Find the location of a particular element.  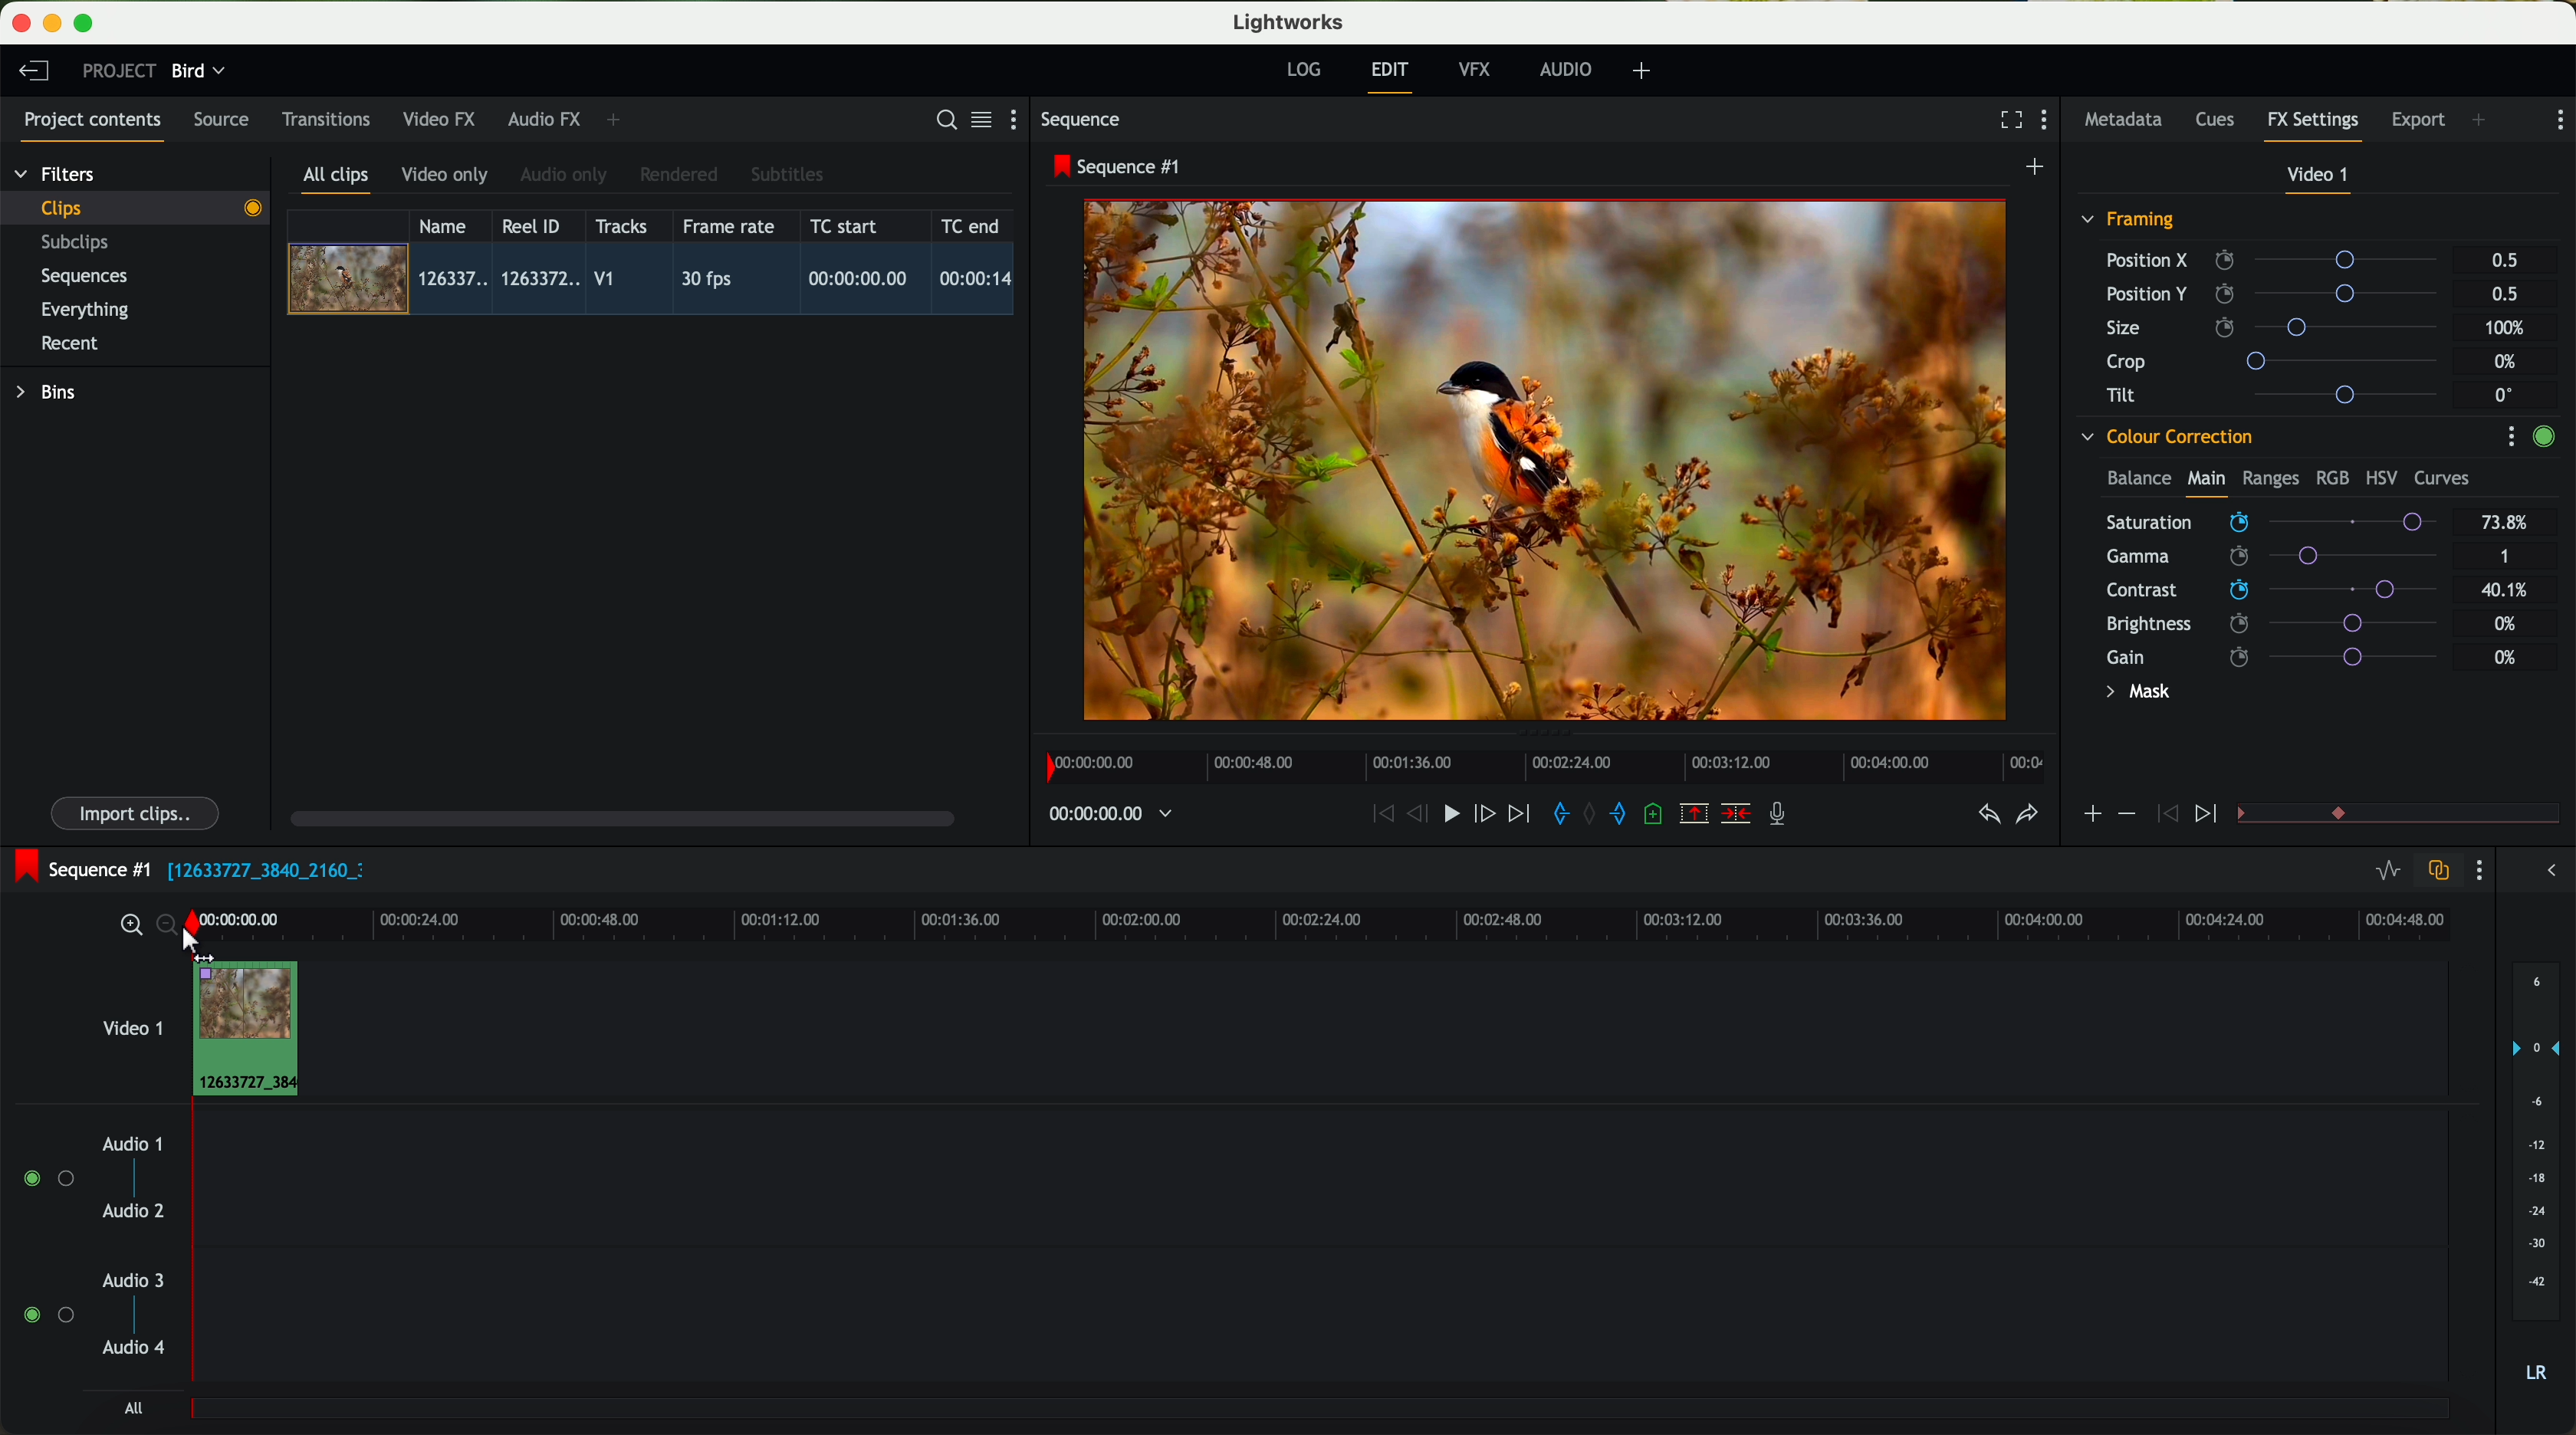

Lightworks is located at coordinates (1290, 21).